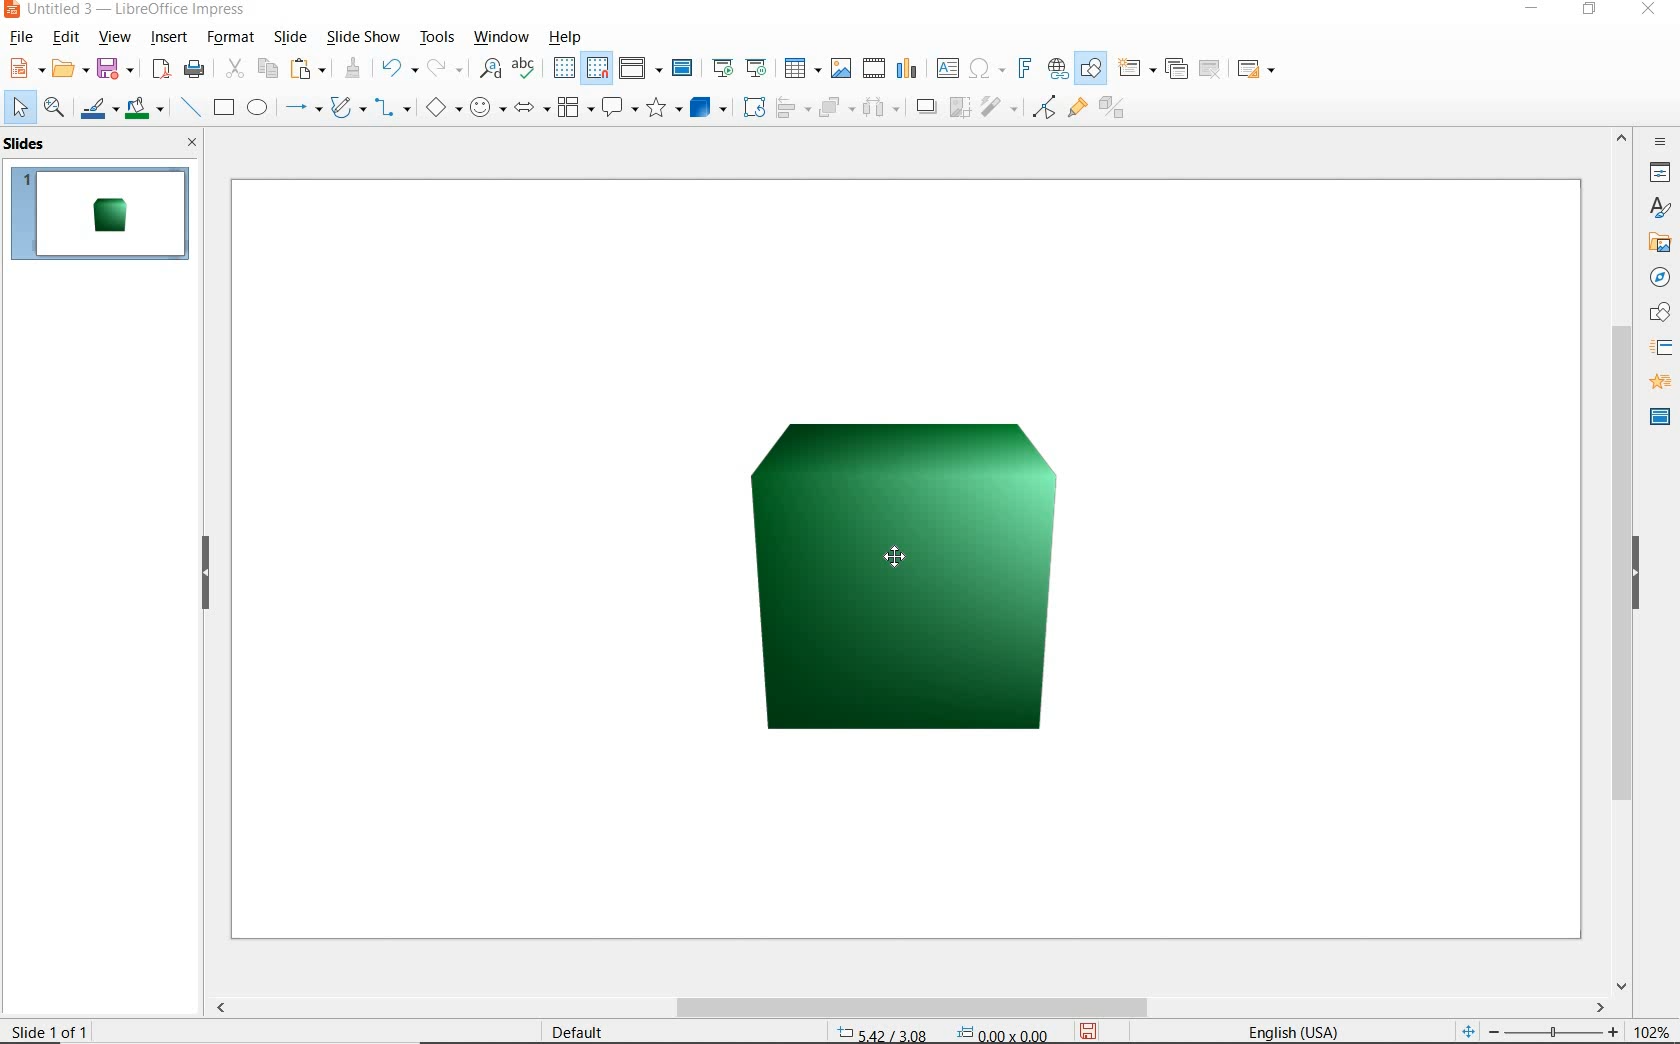 Image resolution: width=1680 pixels, height=1044 pixels. Describe the element at coordinates (929, 109) in the screenshot. I see `SHADOW` at that location.